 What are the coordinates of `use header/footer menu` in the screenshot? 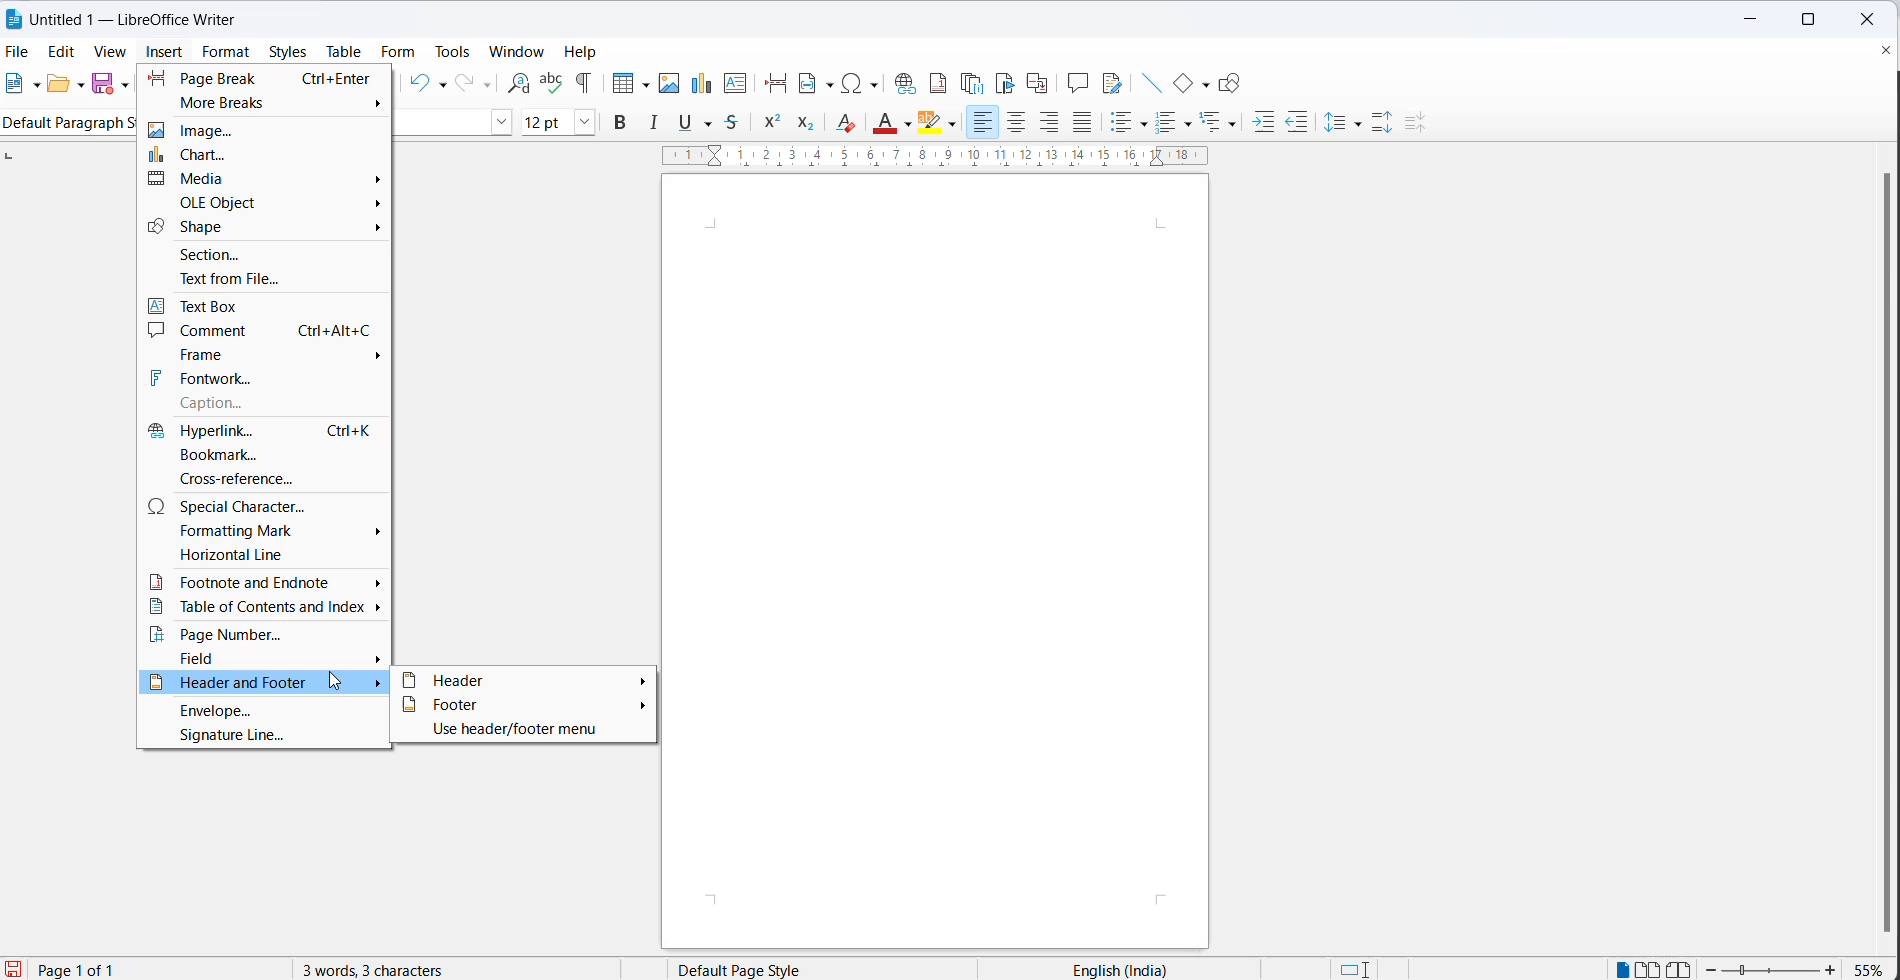 It's located at (526, 732).